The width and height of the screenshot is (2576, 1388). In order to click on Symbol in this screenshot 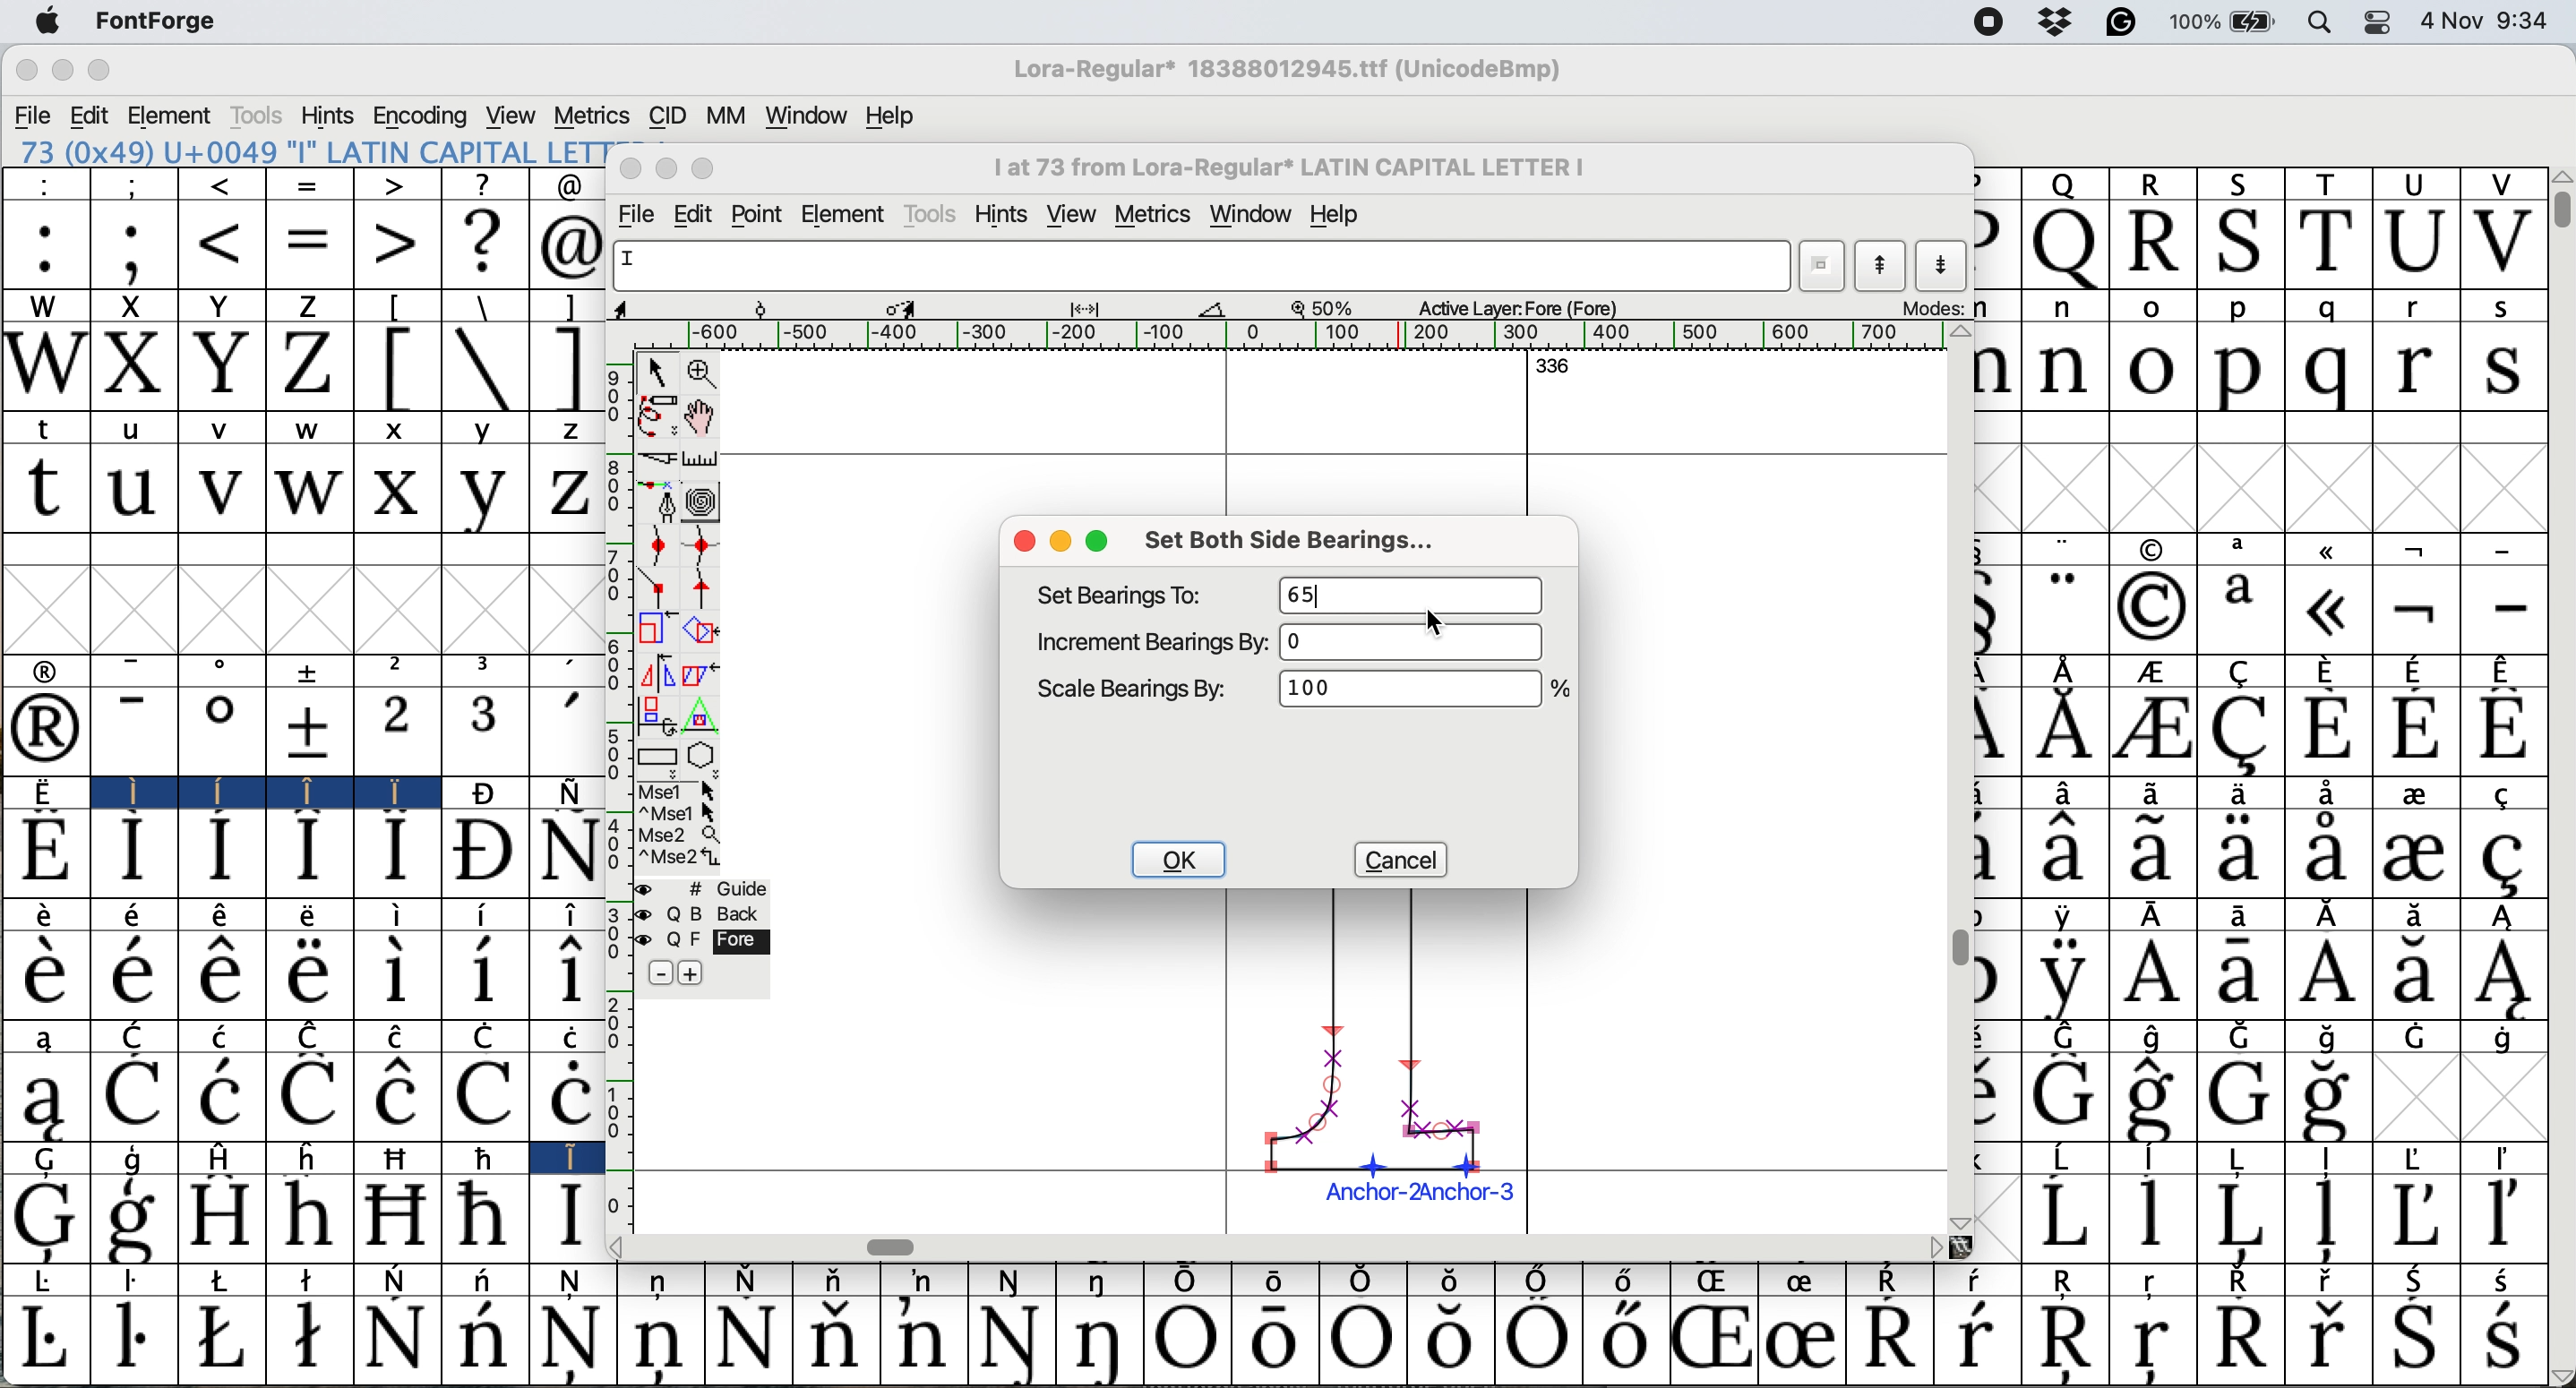, I will do `click(2508, 1279)`.